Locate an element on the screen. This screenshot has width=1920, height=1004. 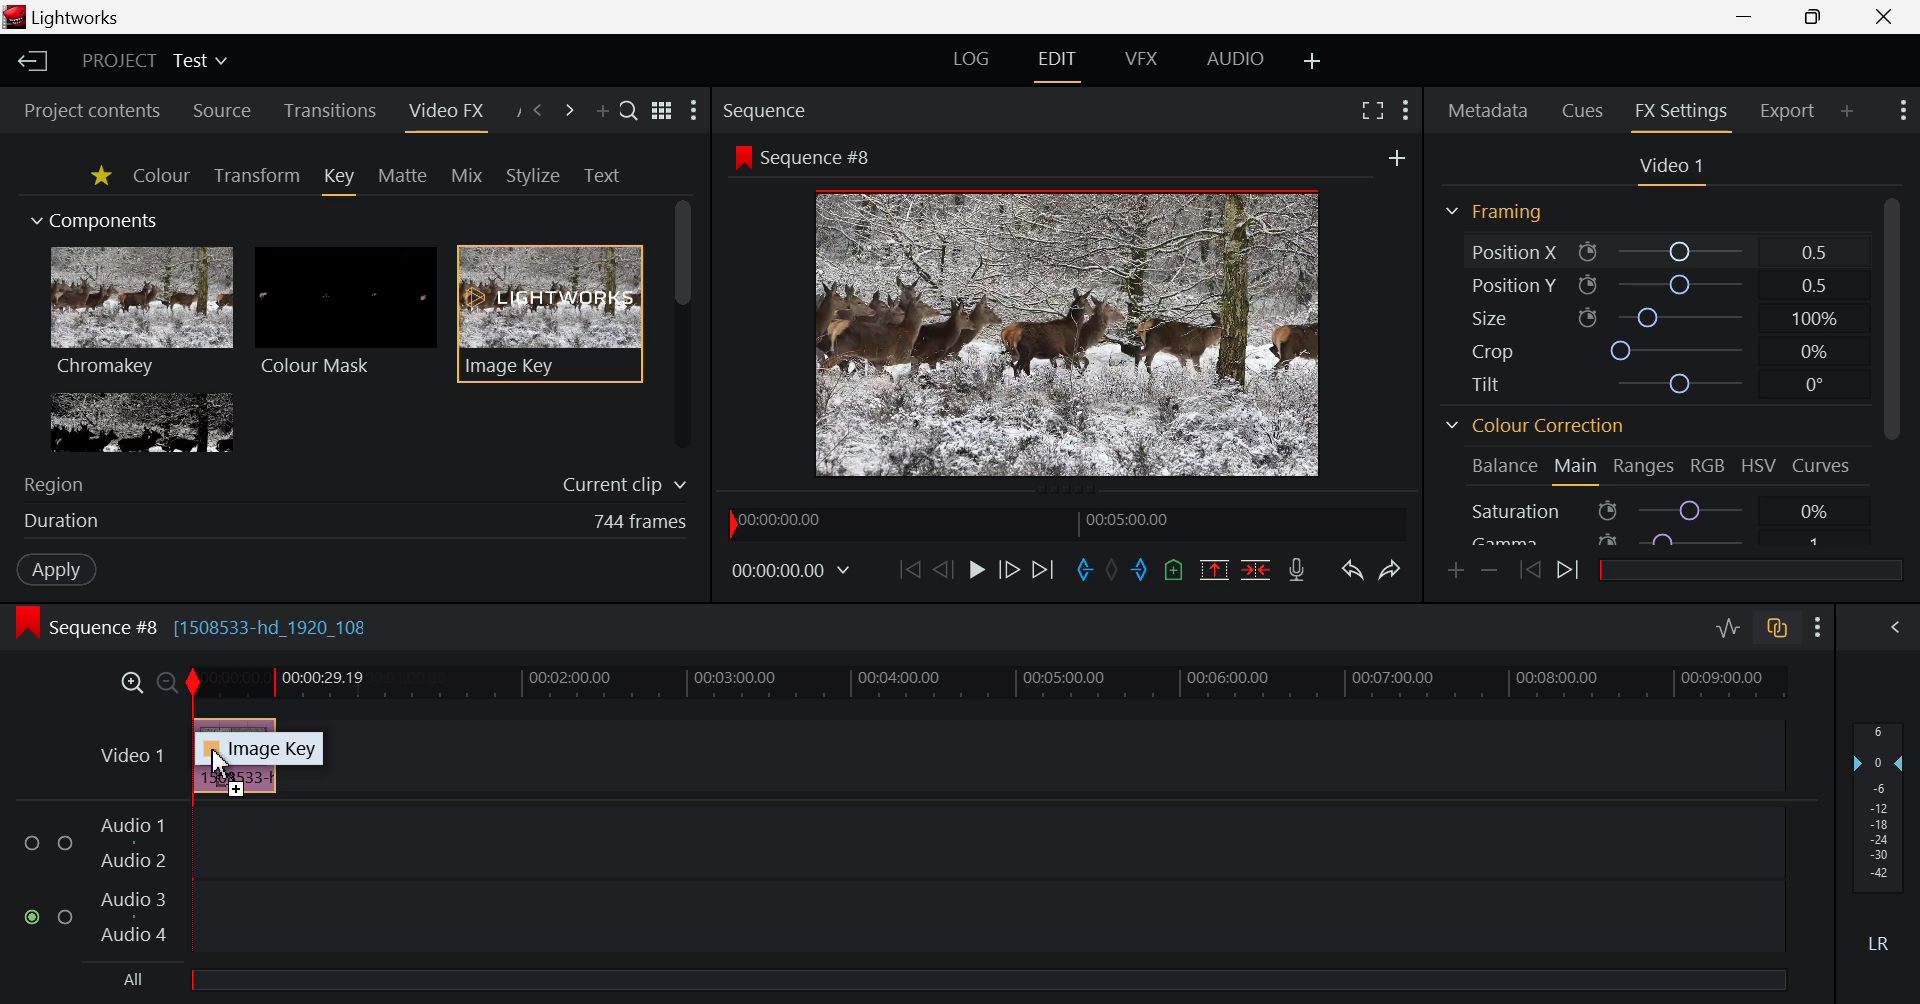
0% is located at coordinates (1815, 352).